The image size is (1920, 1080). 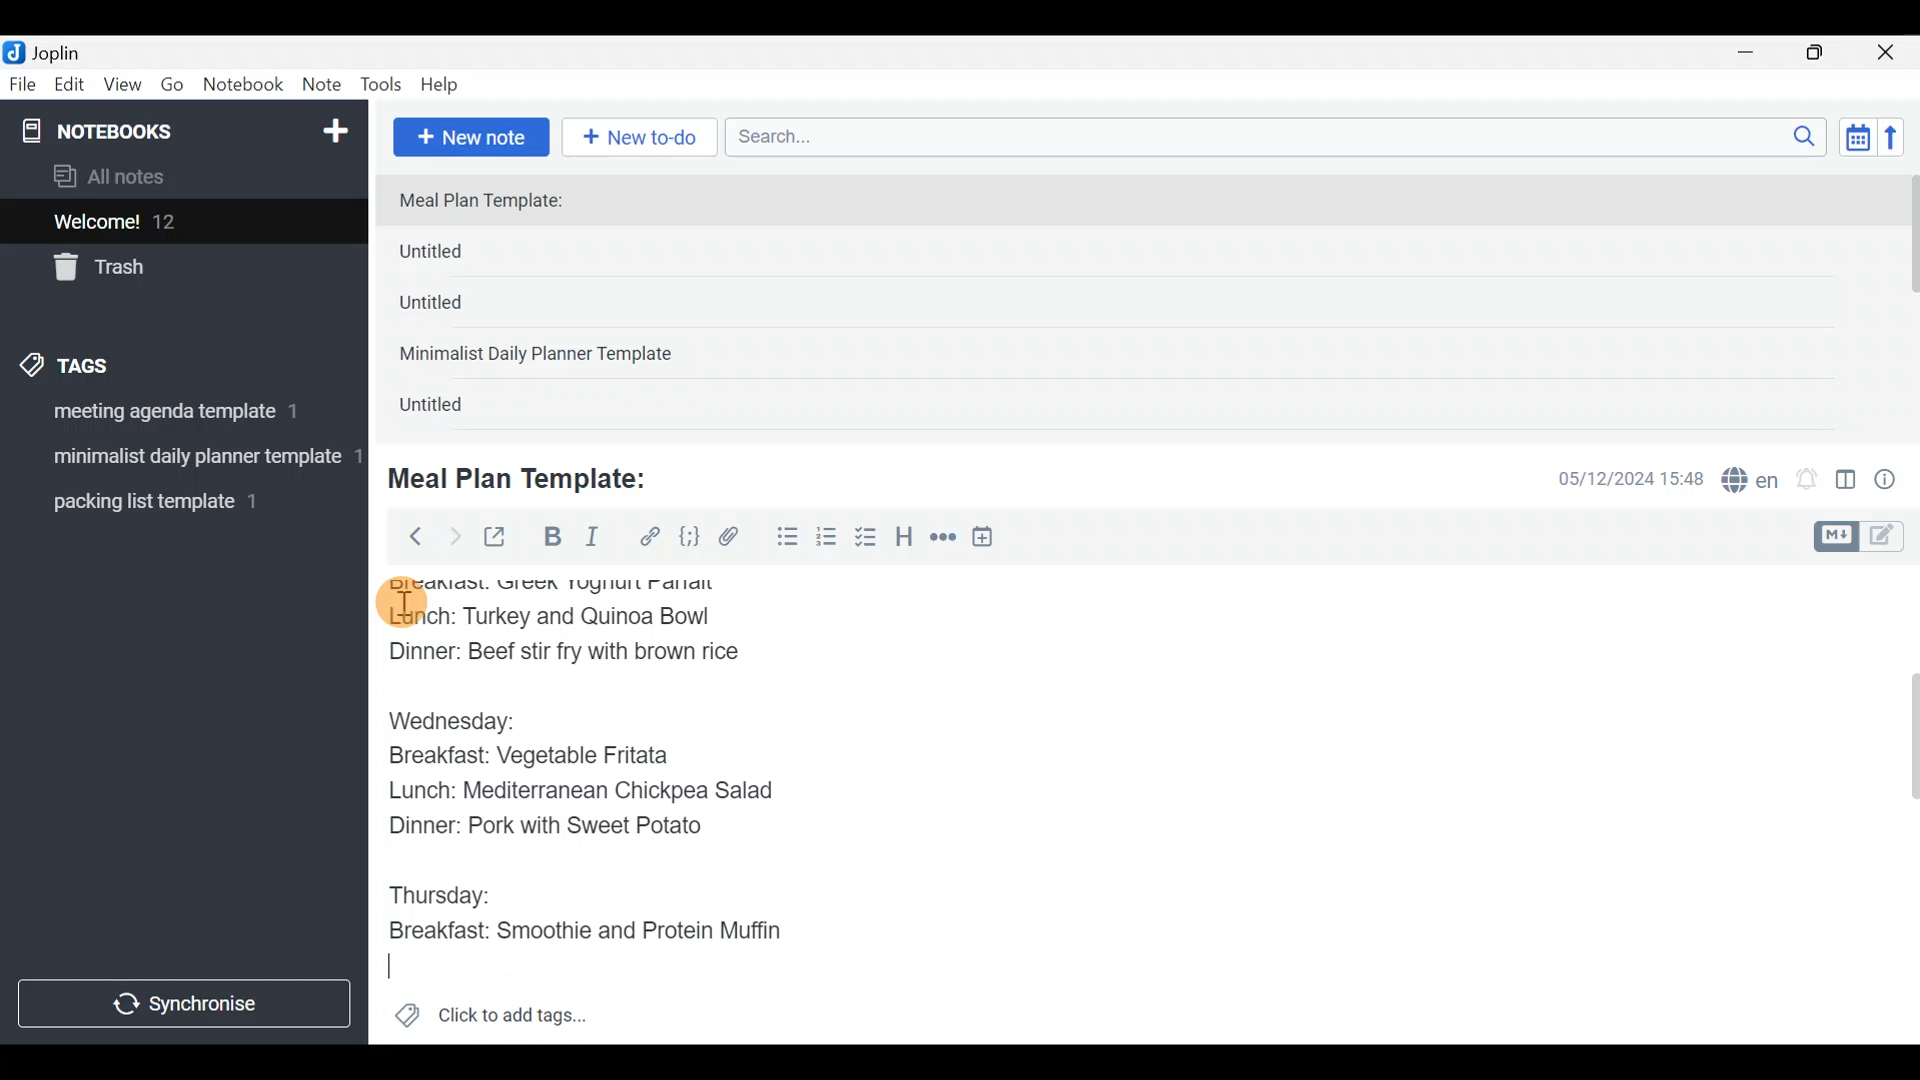 I want to click on Search bar, so click(x=1281, y=134).